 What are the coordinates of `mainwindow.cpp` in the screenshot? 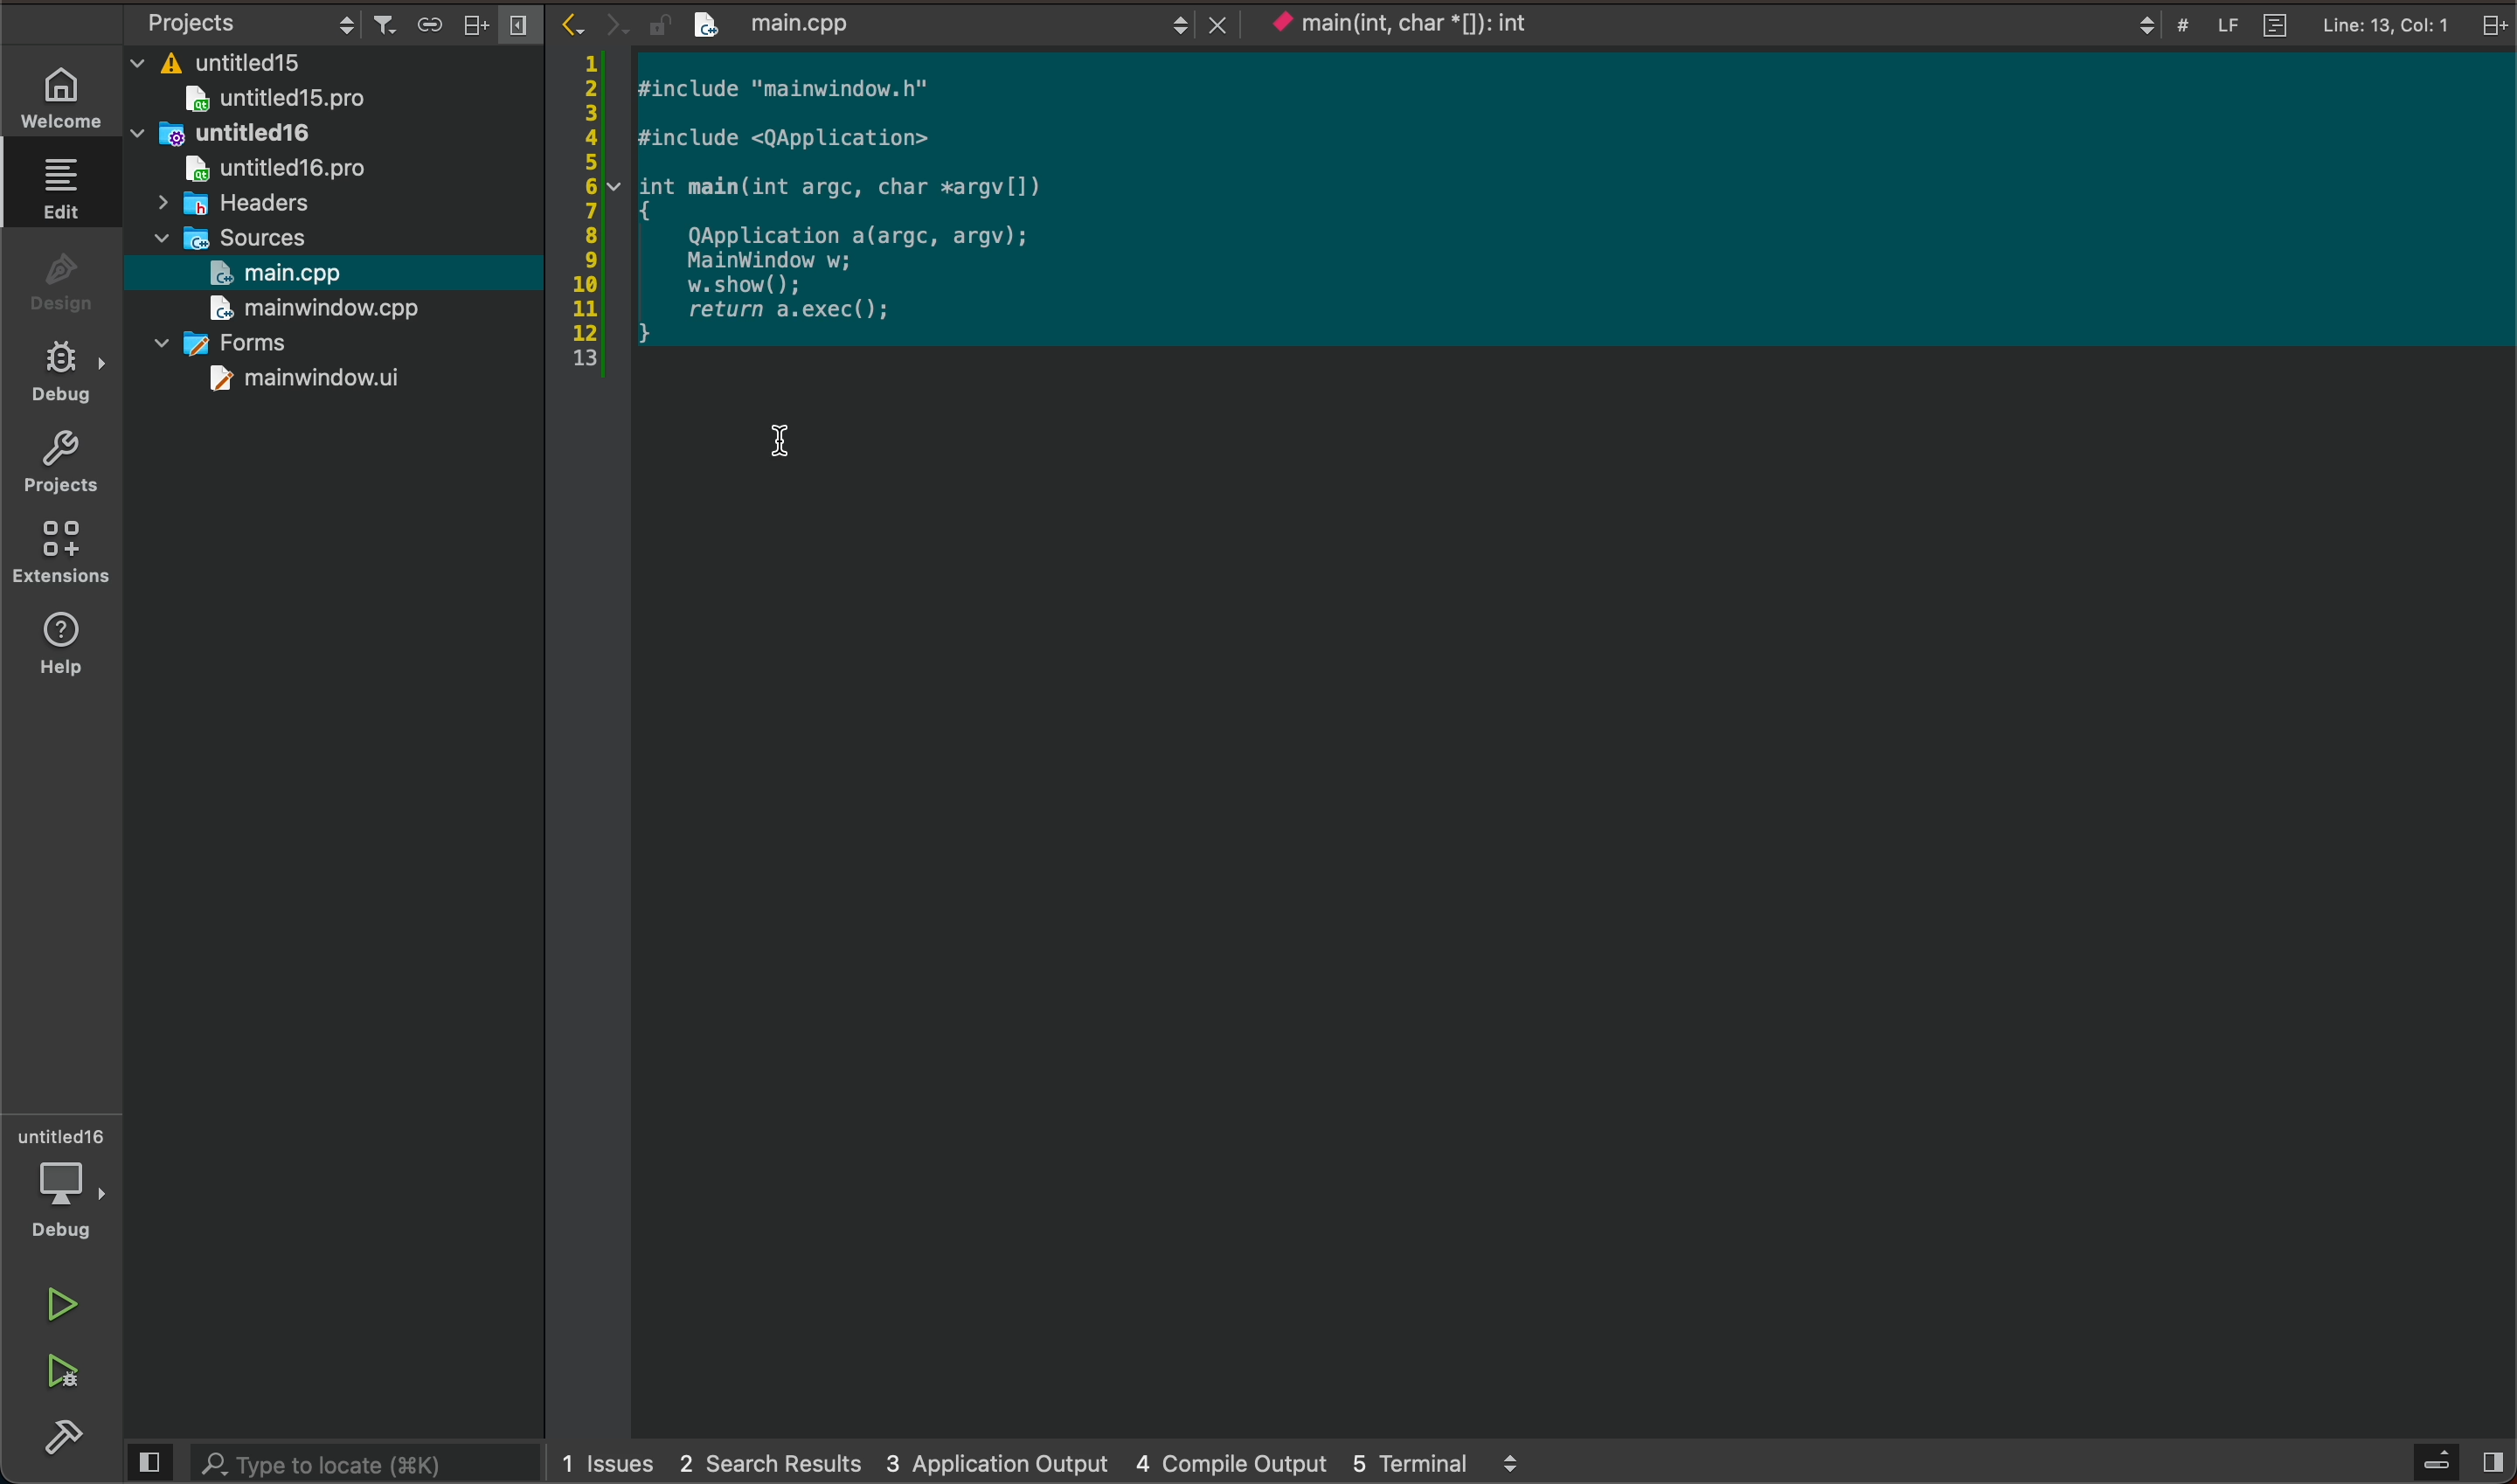 It's located at (312, 311).